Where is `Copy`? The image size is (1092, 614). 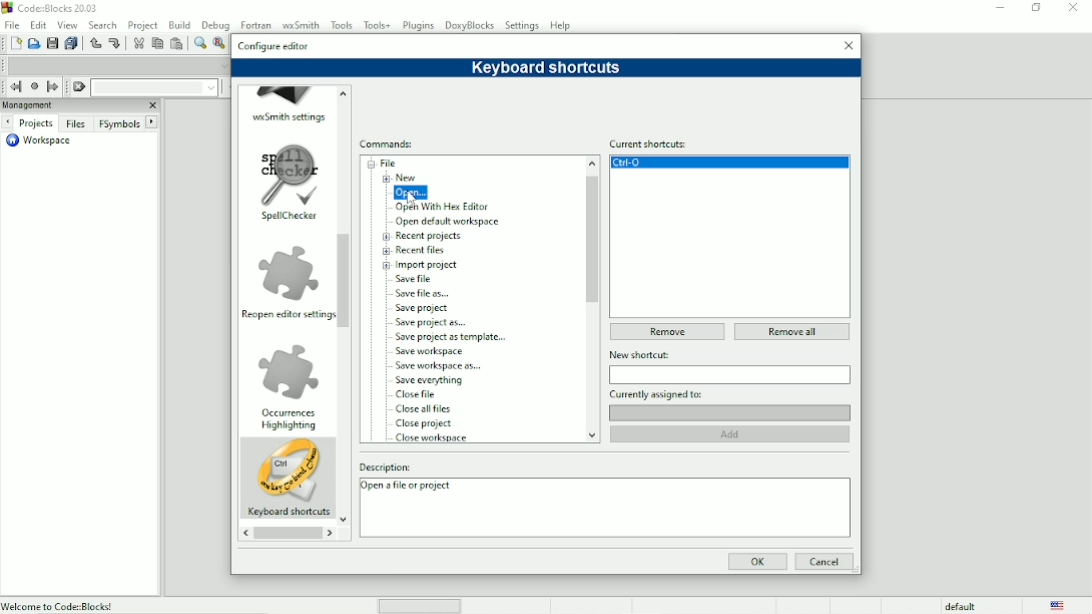
Copy is located at coordinates (156, 43).